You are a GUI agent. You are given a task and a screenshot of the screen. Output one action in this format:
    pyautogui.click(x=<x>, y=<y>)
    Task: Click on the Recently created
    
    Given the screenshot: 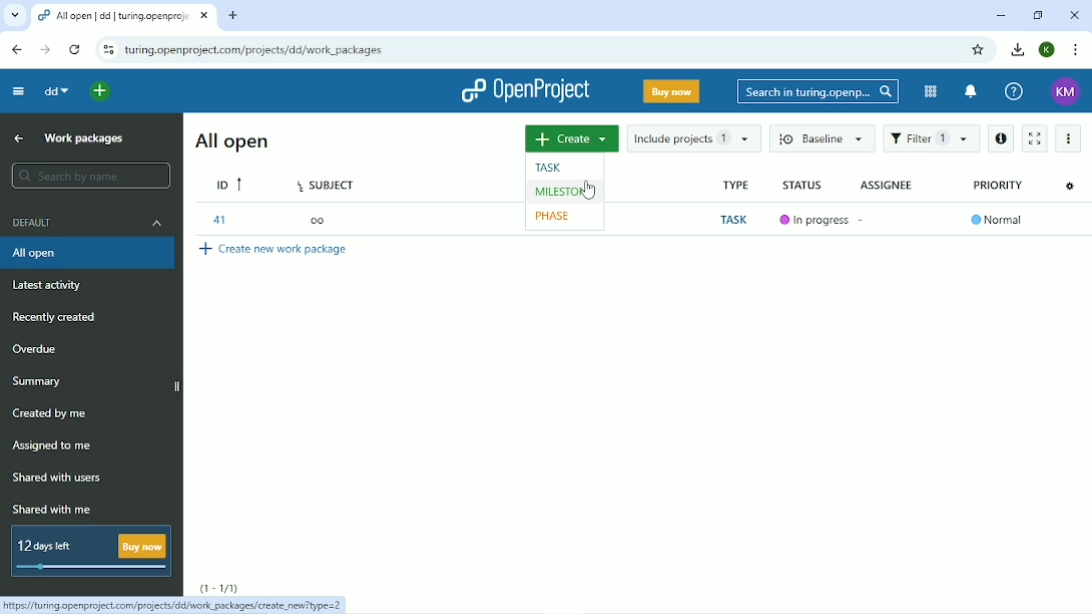 What is the action you would take?
    pyautogui.click(x=56, y=317)
    